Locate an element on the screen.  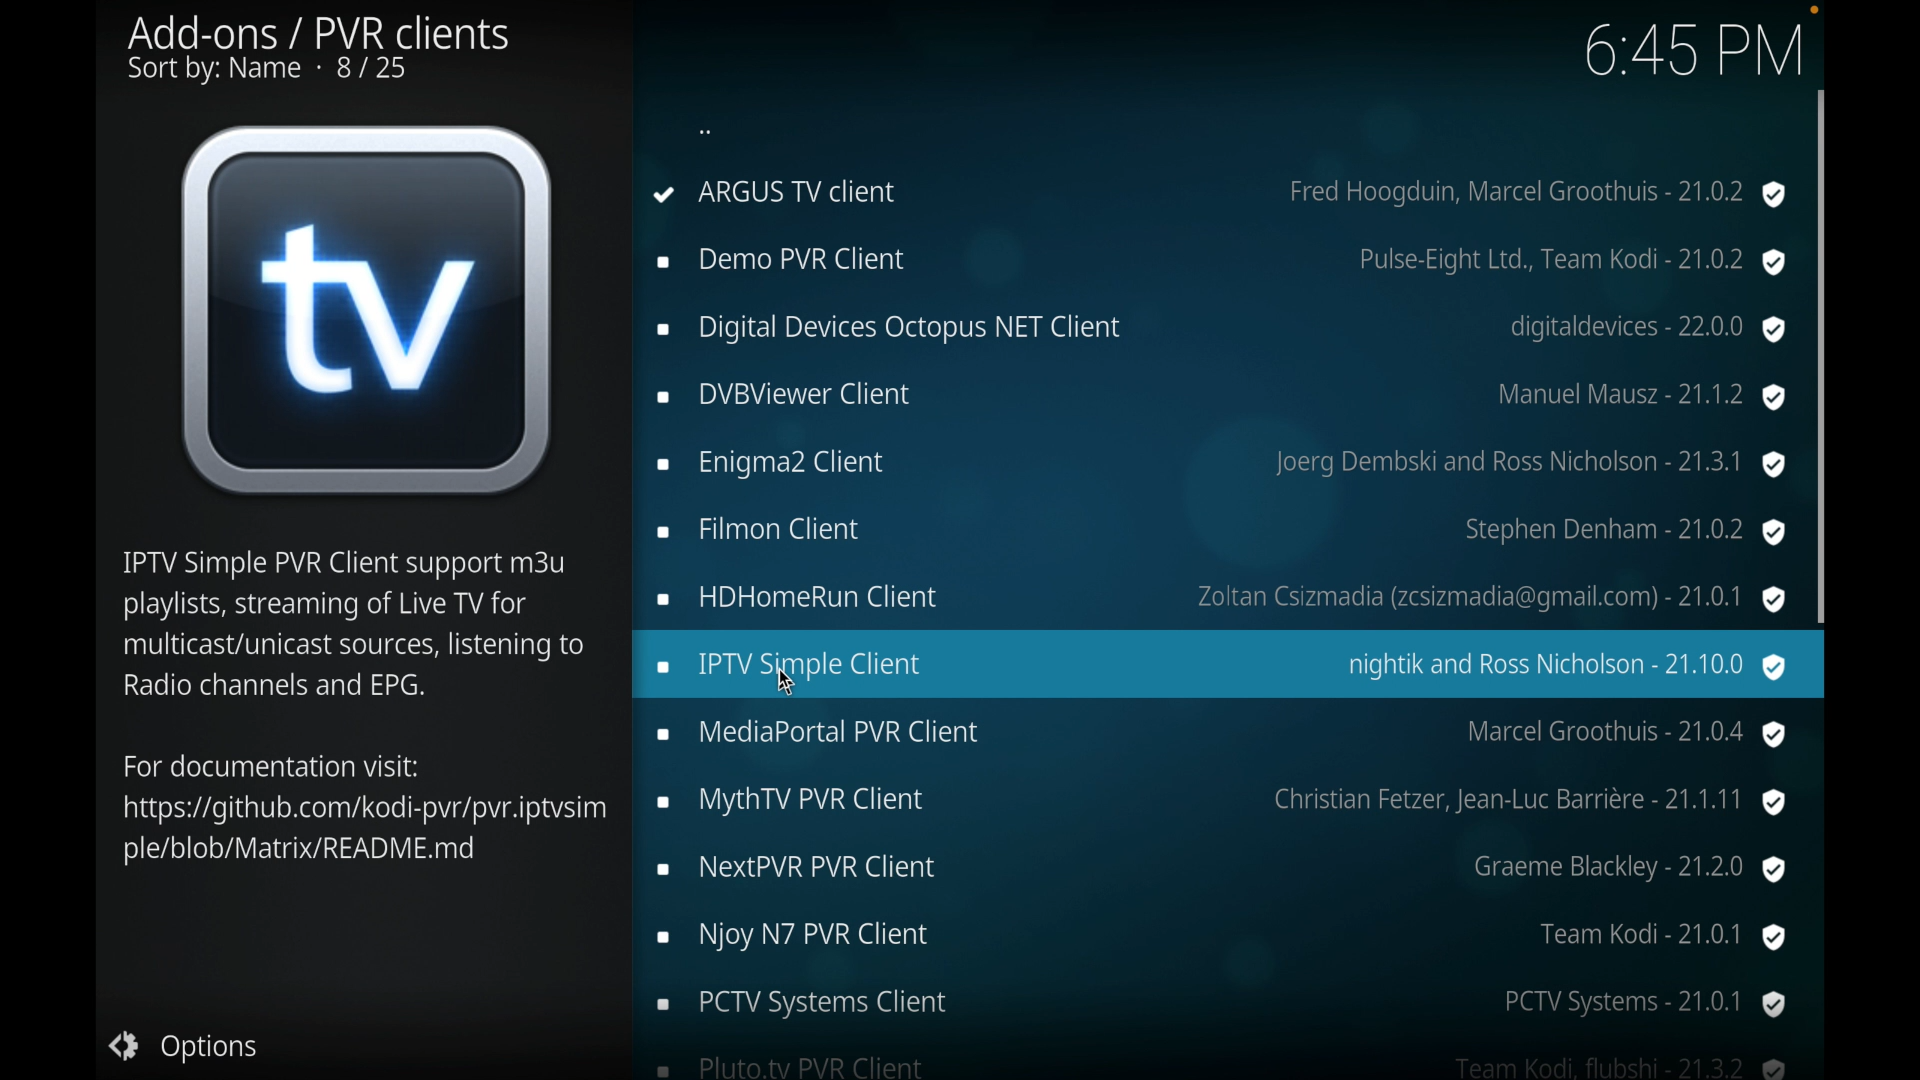
argus tv client is located at coordinates (1218, 194).